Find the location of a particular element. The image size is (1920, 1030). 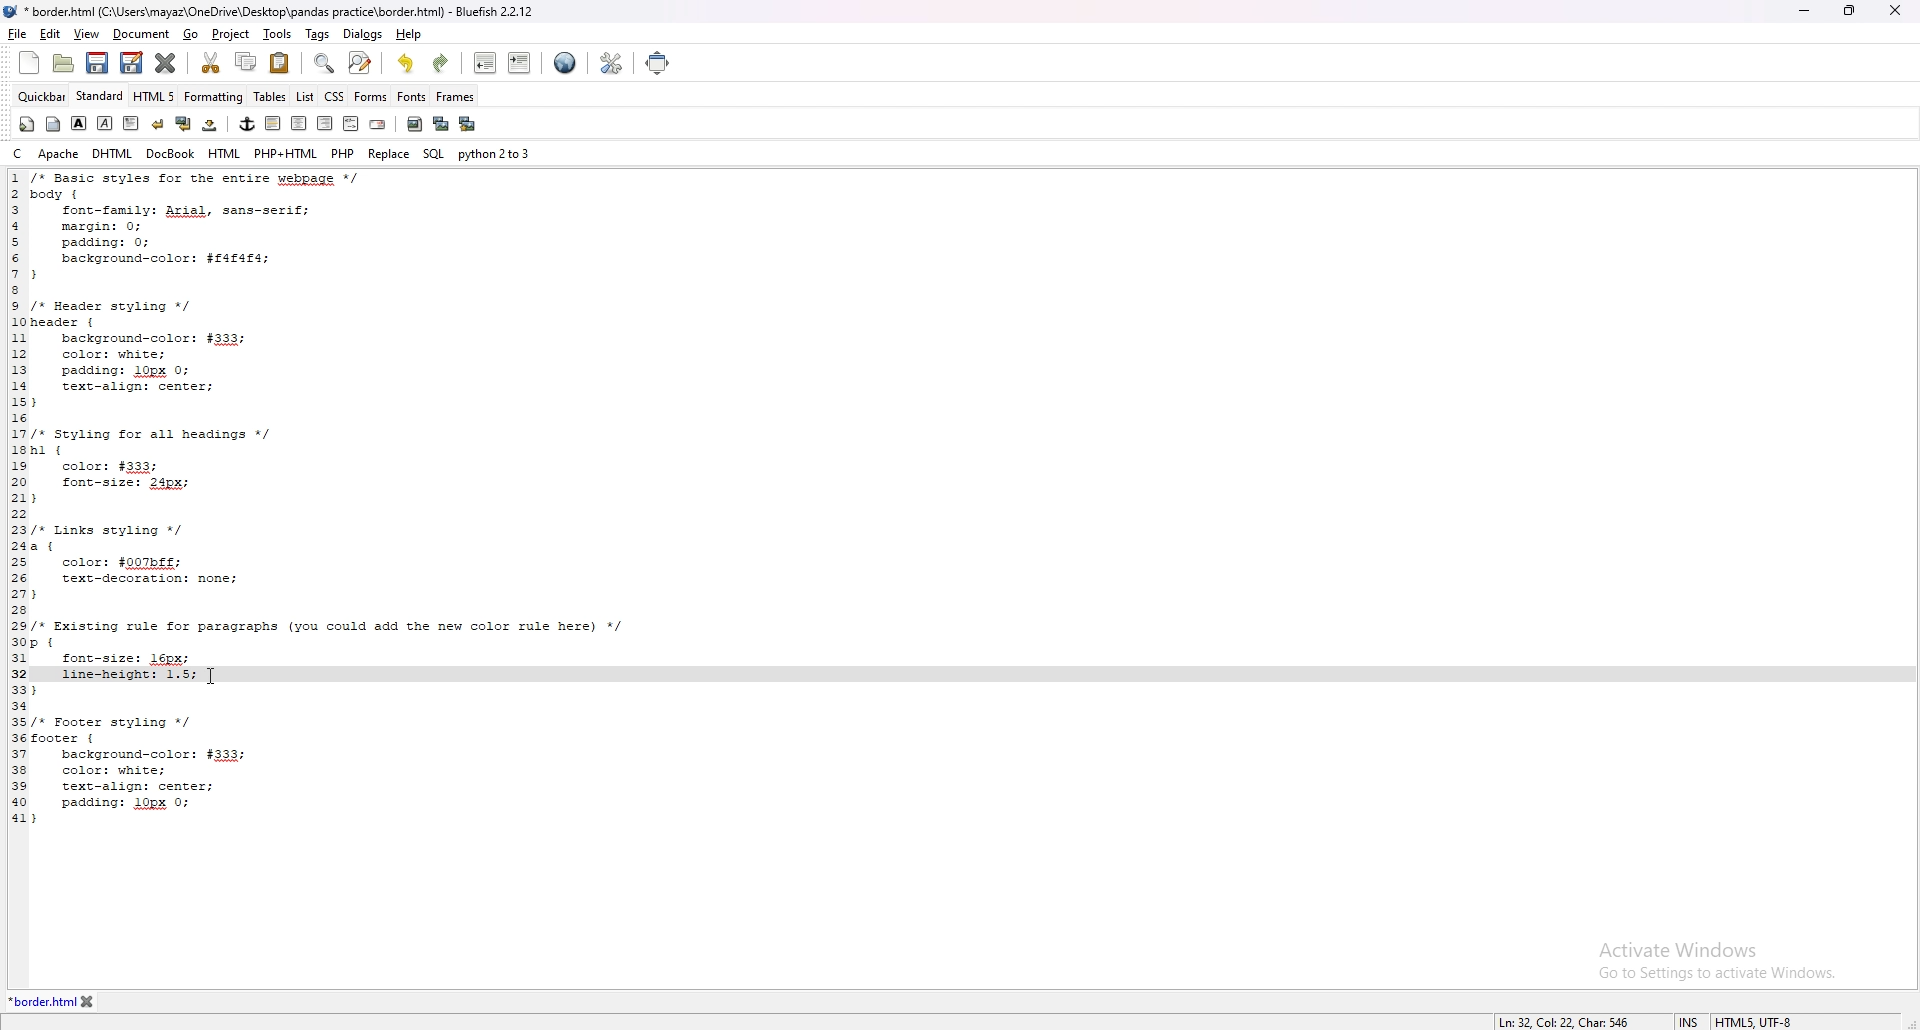

php is located at coordinates (343, 153).